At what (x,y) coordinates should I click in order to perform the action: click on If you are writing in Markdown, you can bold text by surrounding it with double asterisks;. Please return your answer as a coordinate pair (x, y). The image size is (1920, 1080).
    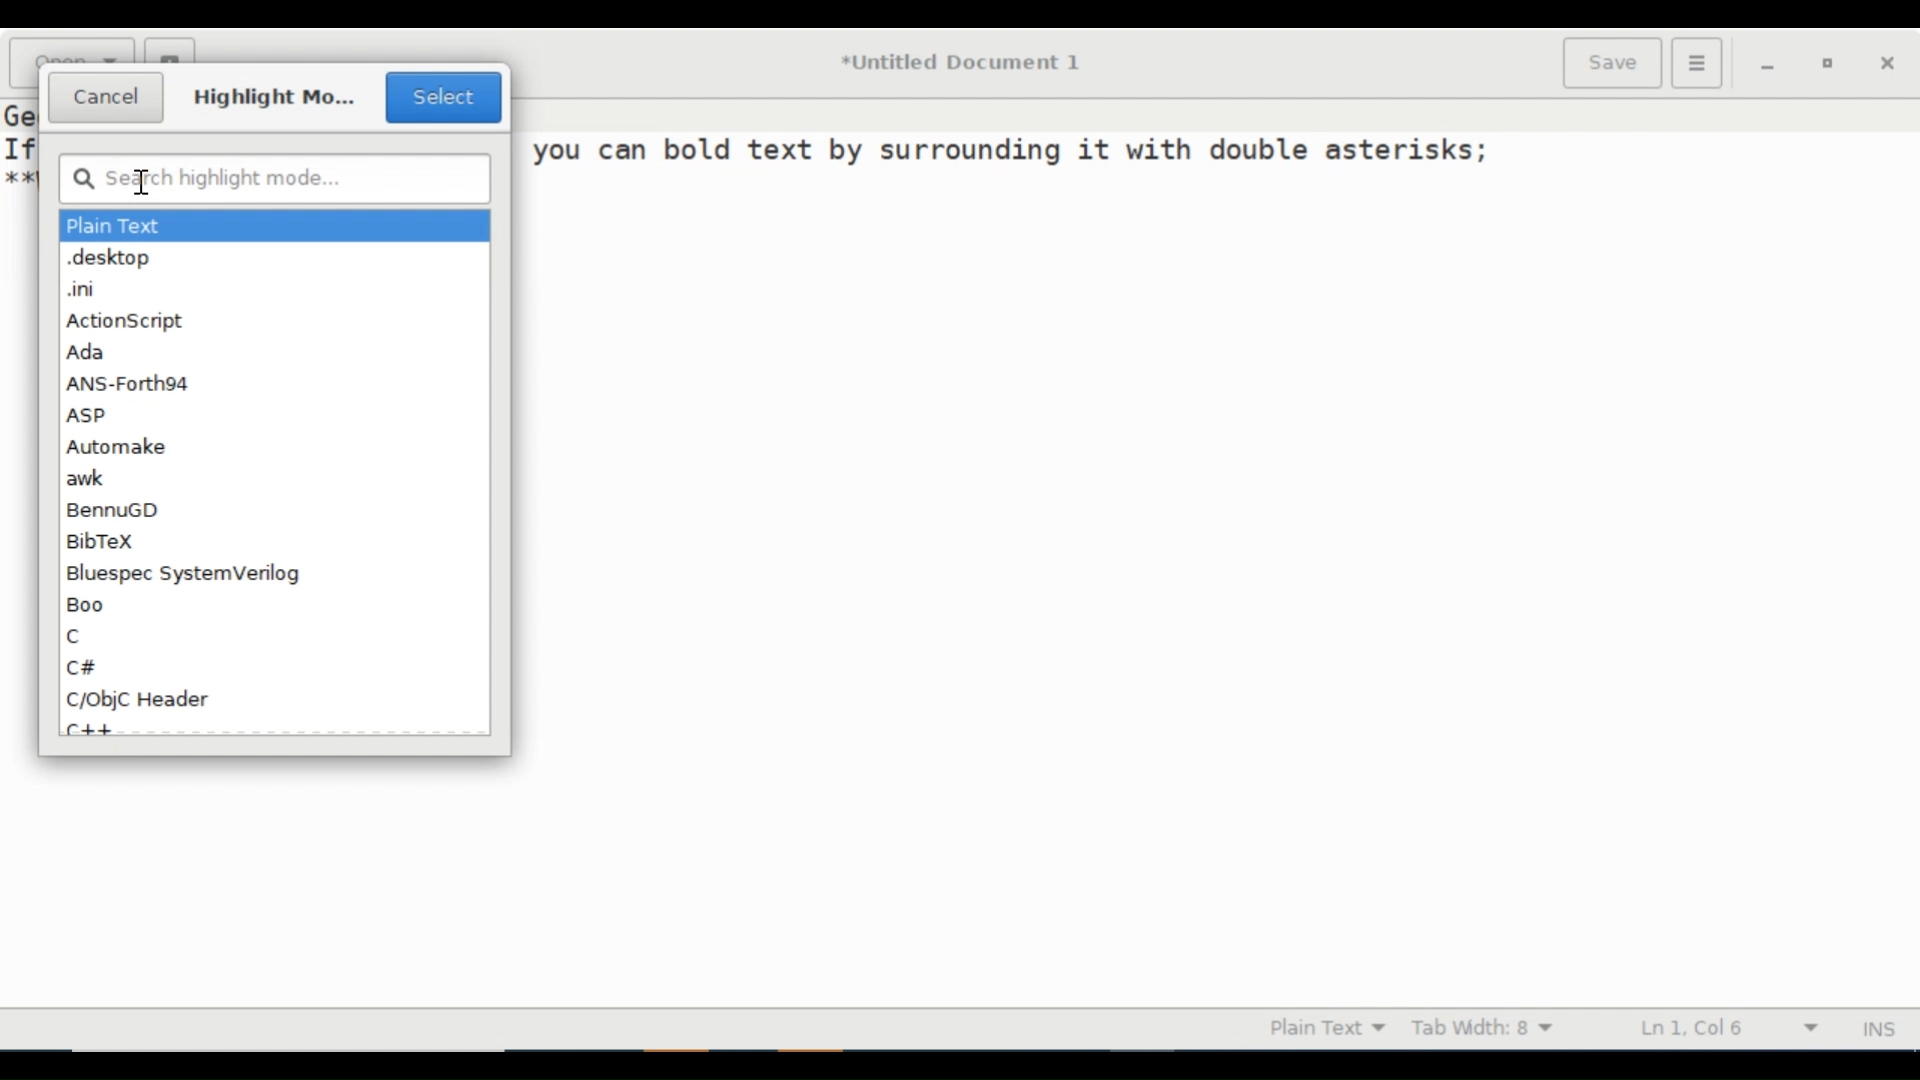
    Looking at the image, I should click on (1010, 150).